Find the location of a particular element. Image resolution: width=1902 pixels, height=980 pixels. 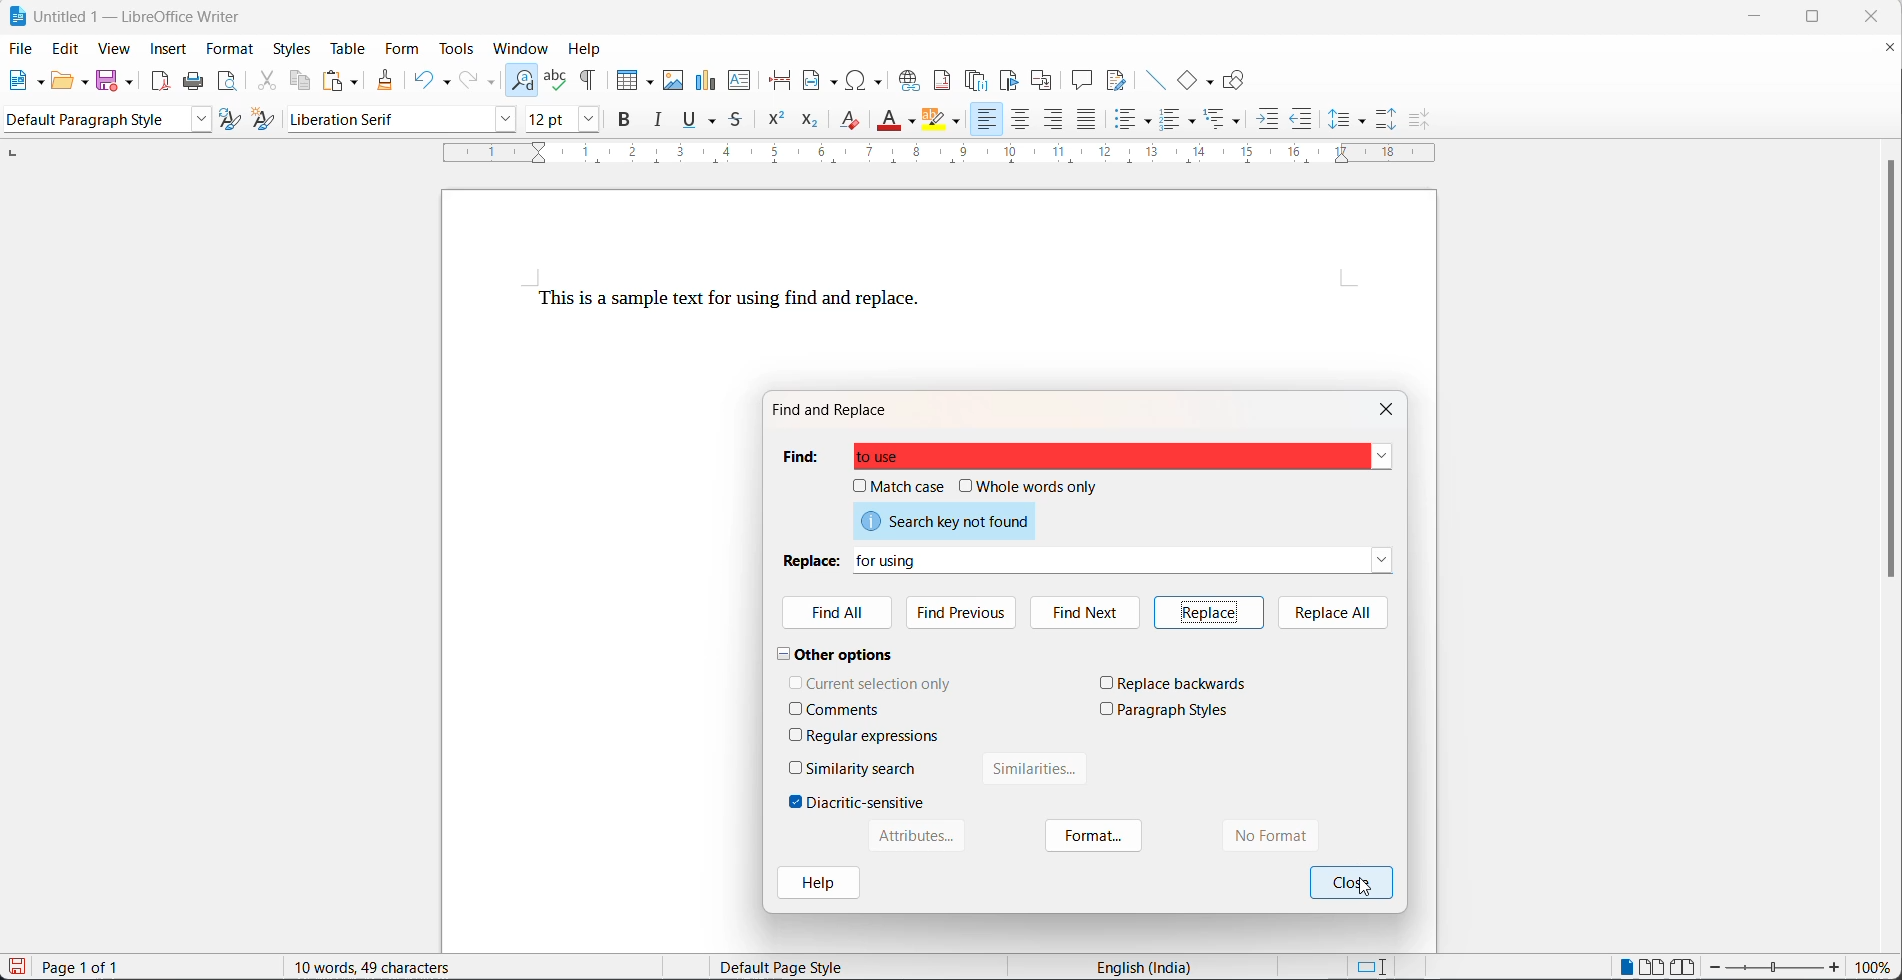

styles is located at coordinates (292, 48).